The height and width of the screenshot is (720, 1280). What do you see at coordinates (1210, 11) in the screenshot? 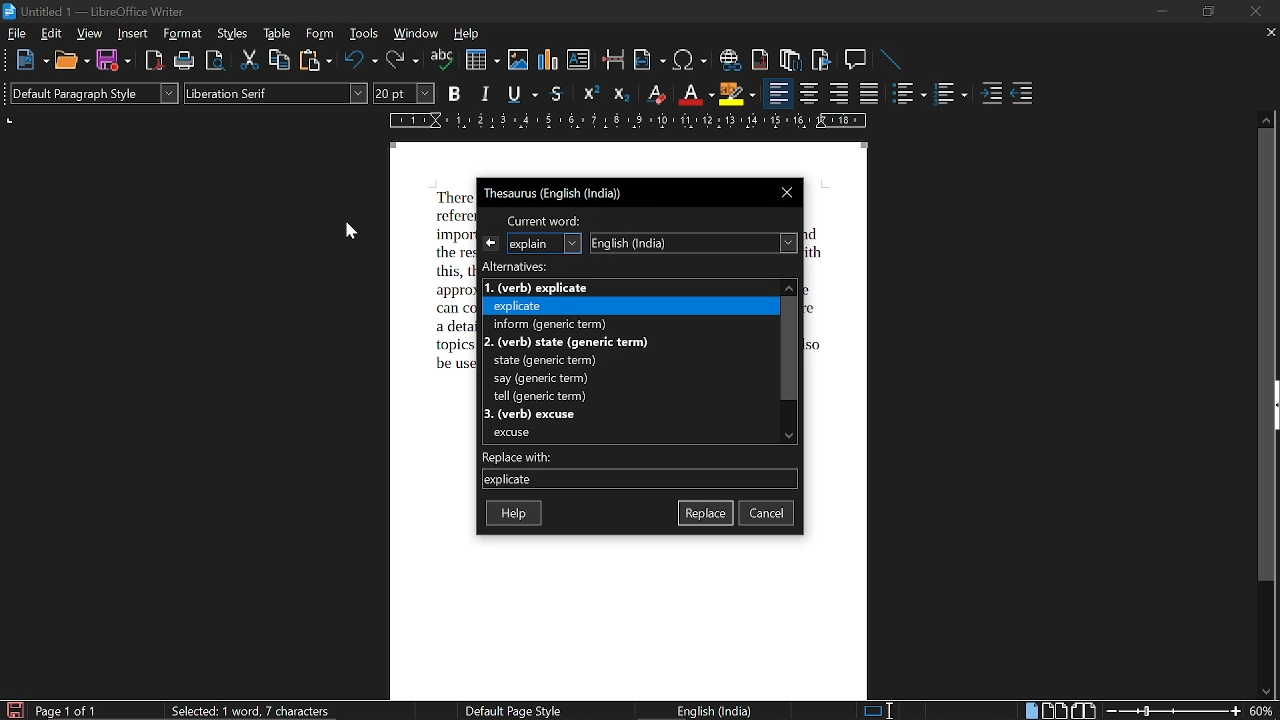
I see `restore down` at bounding box center [1210, 11].